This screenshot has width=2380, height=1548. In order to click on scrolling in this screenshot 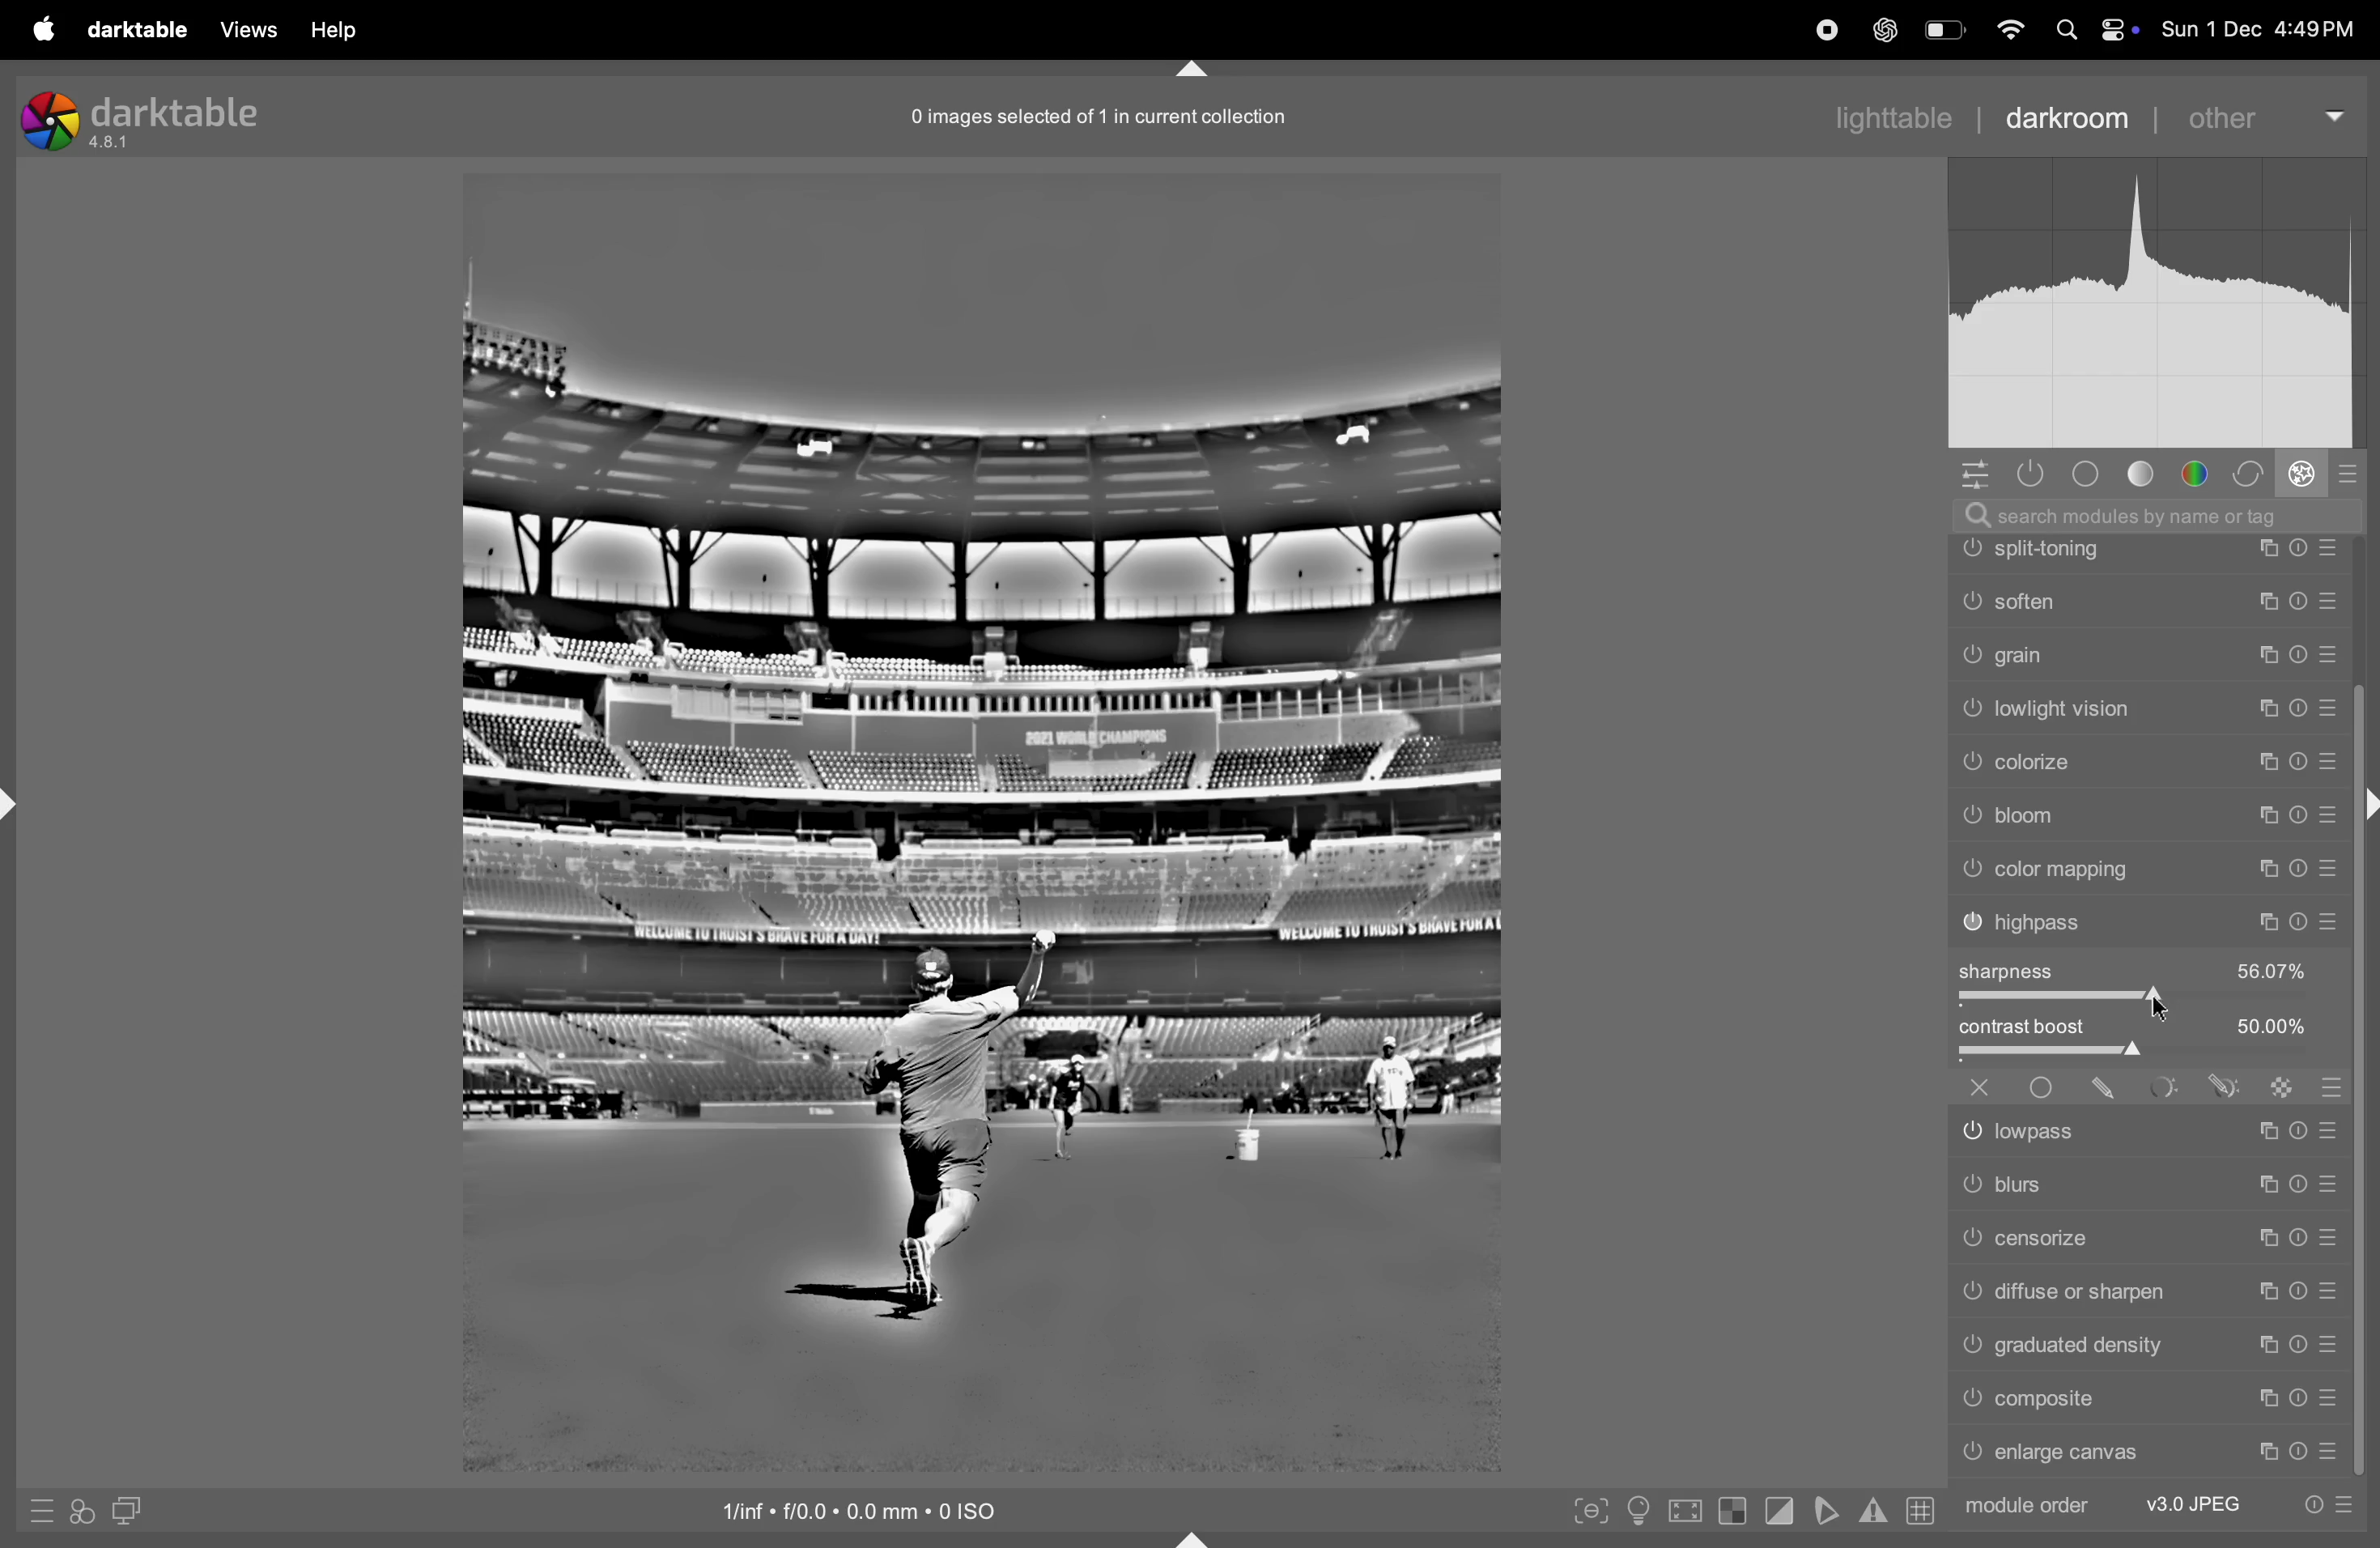, I will do `click(2147, 709)`.